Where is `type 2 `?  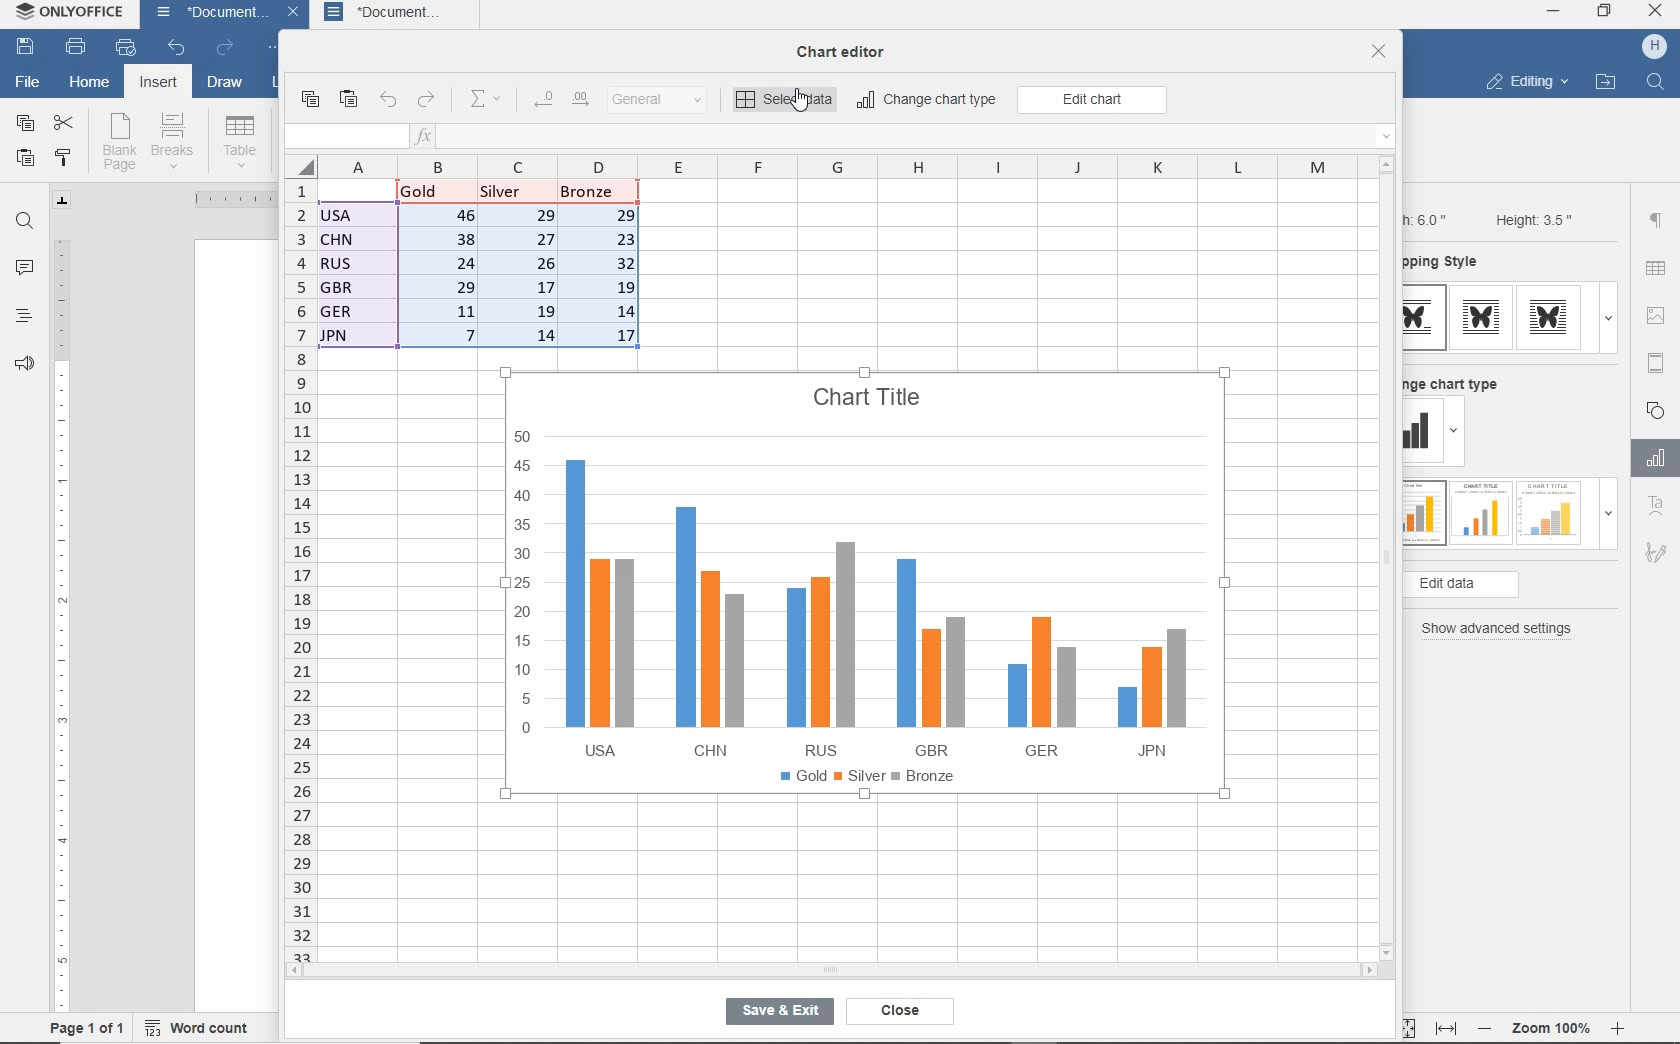 type 2  is located at coordinates (1478, 511).